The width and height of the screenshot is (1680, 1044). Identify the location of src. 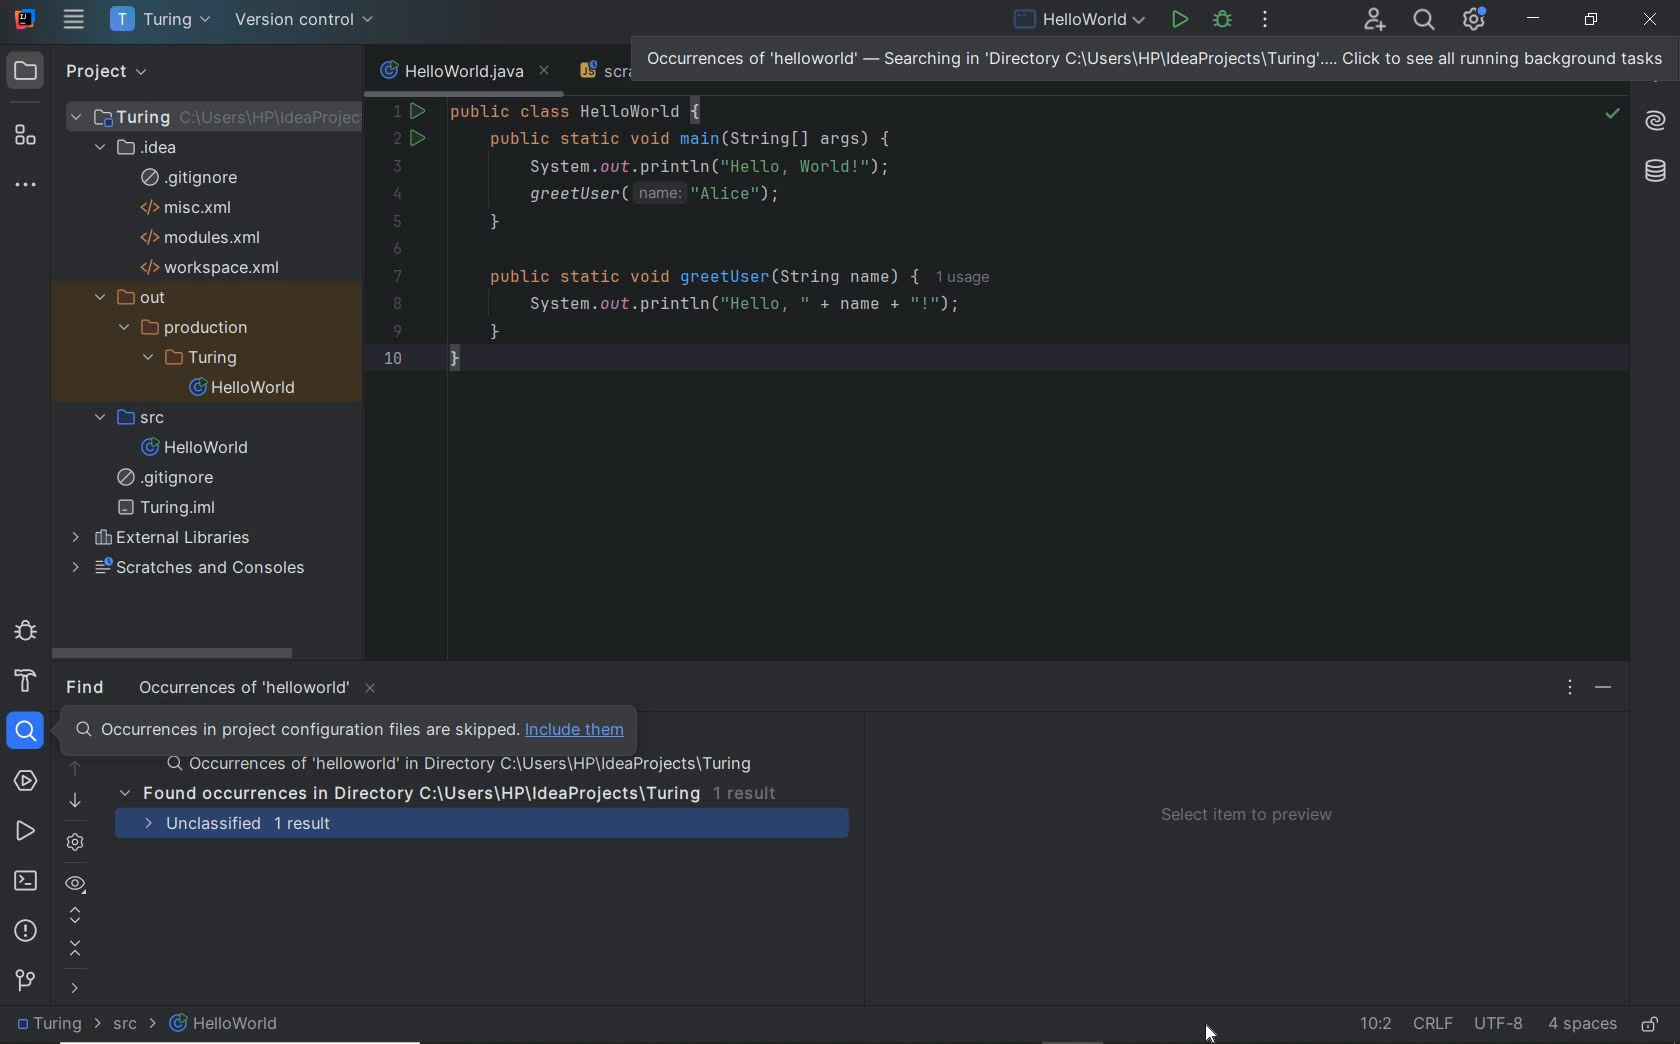
(137, 416).